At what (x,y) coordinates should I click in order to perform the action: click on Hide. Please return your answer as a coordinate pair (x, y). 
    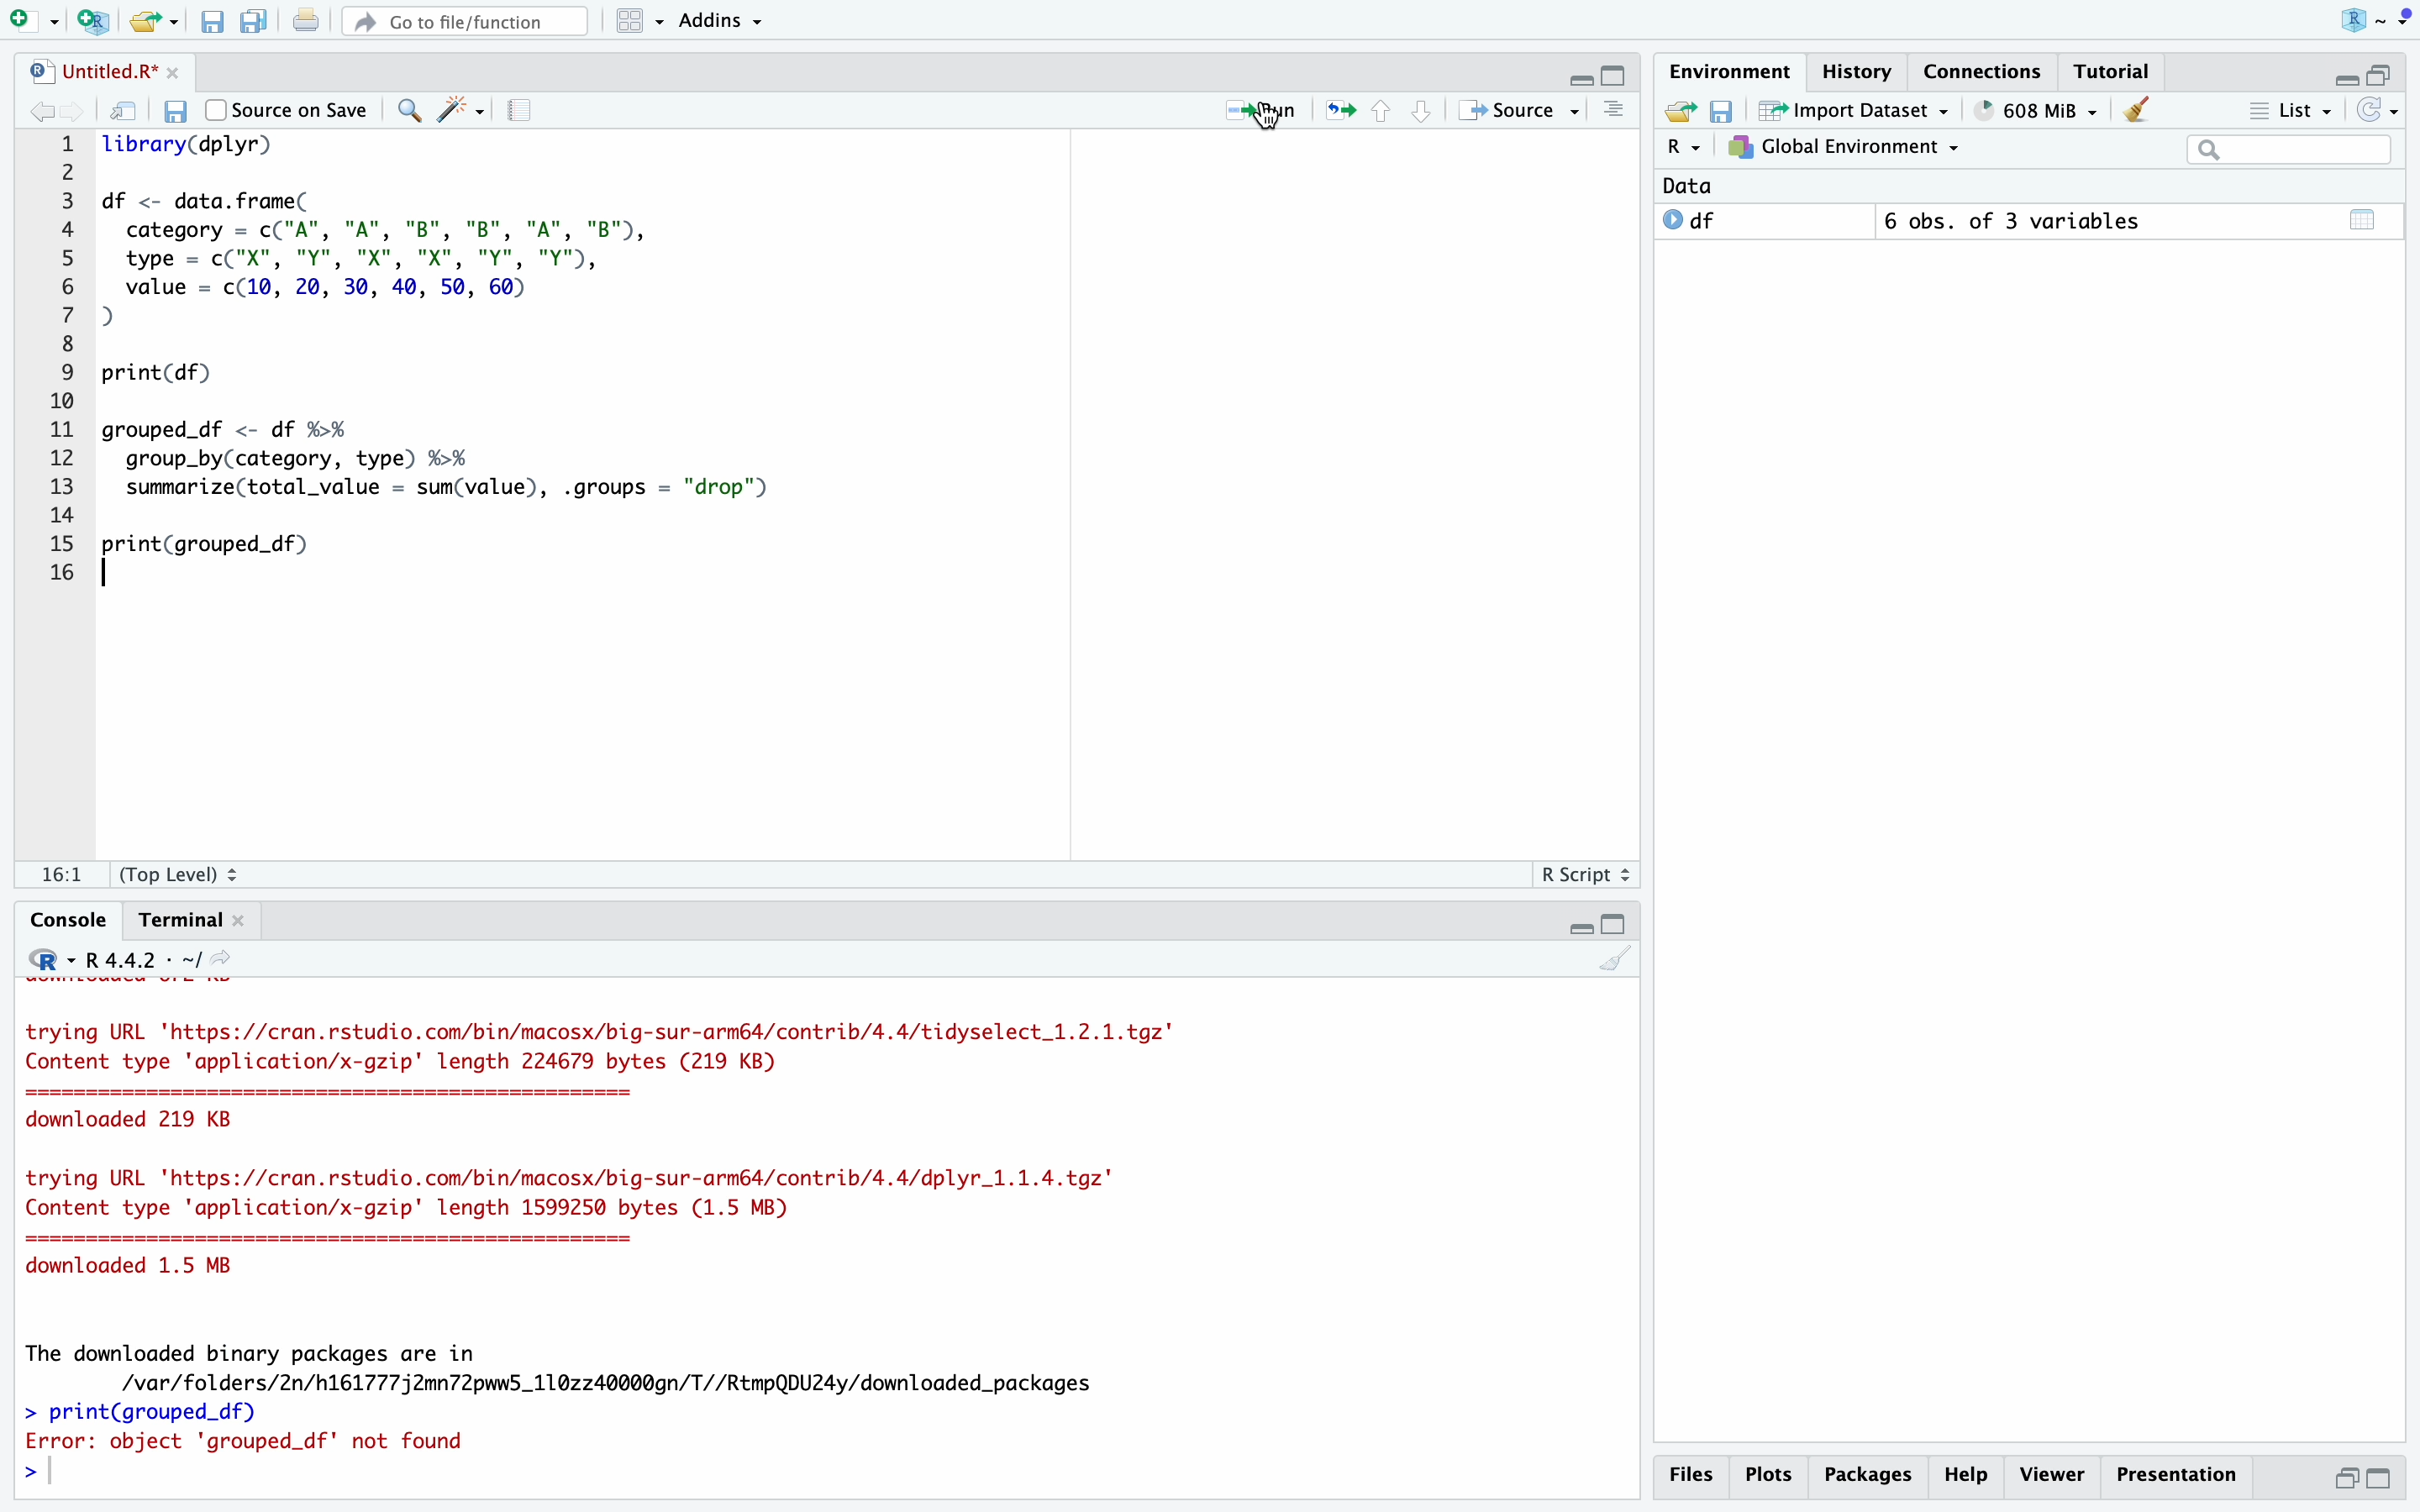
    Looking at the image, I should click on (2346, 73).